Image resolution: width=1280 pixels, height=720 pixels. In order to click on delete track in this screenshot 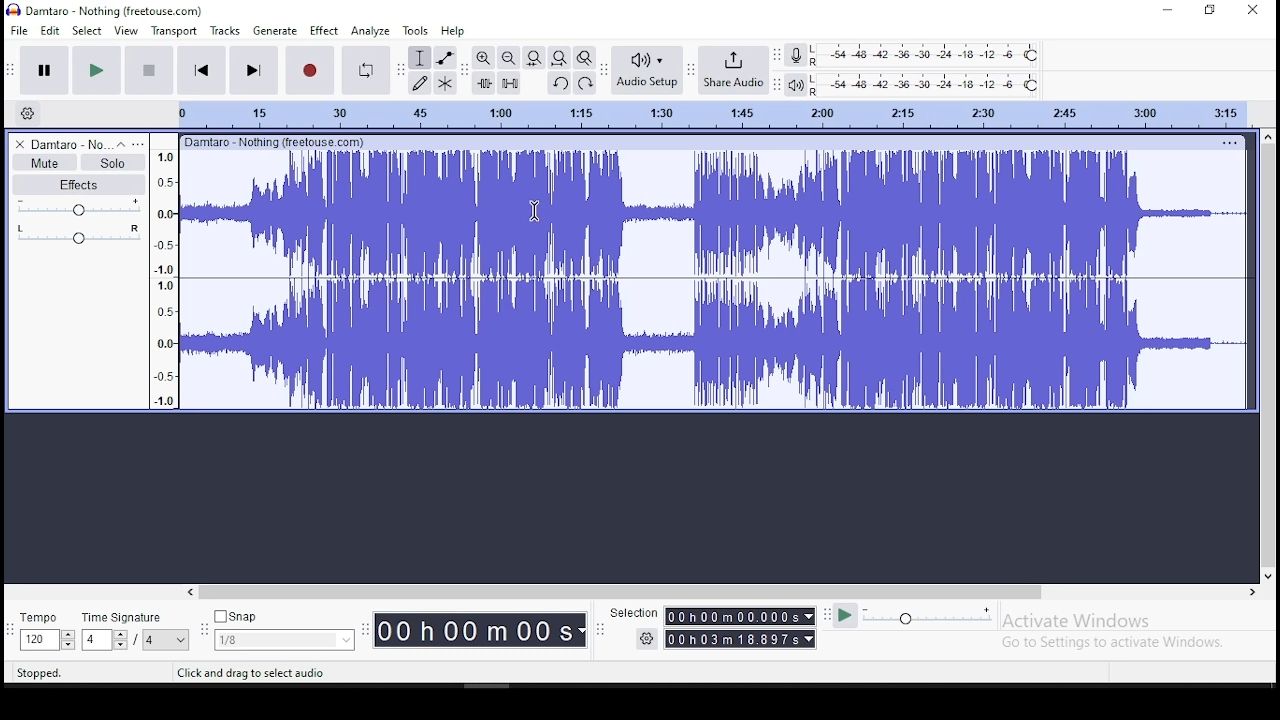, I will do `click(16, 144)`.